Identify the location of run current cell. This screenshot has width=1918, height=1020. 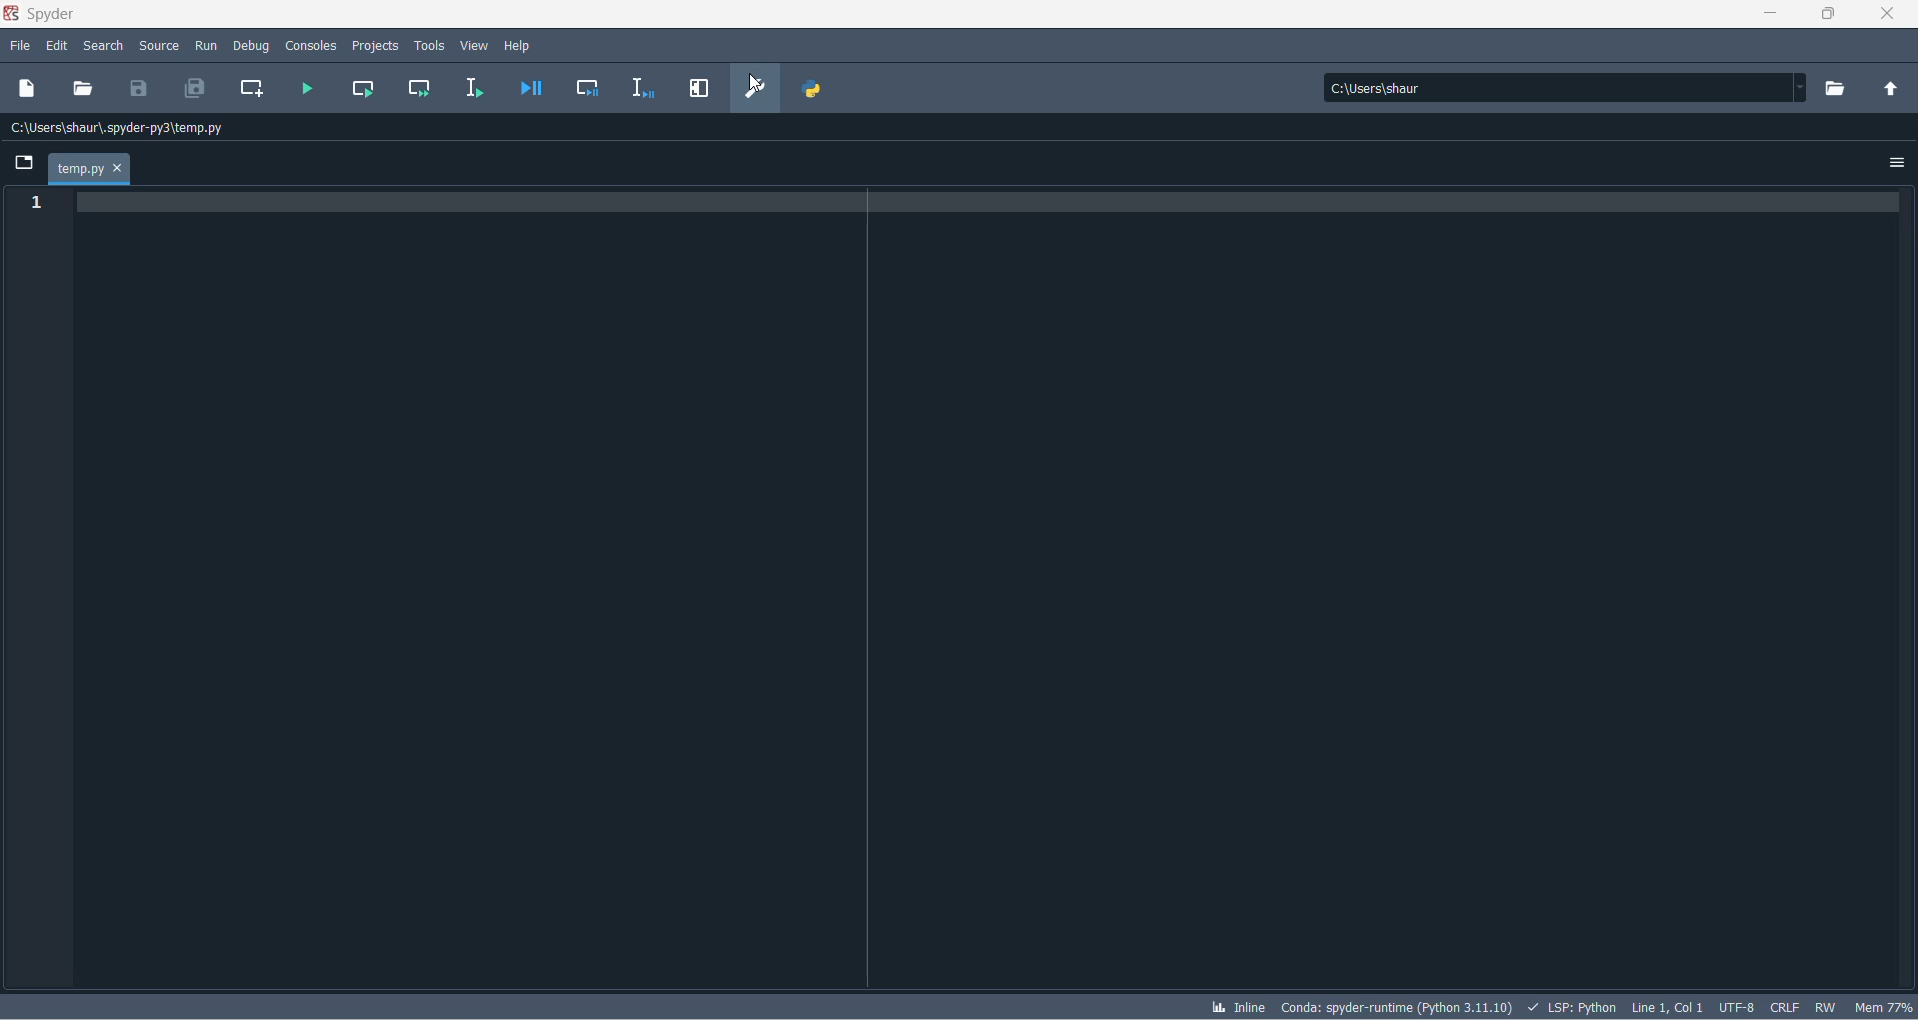
(359, 90).